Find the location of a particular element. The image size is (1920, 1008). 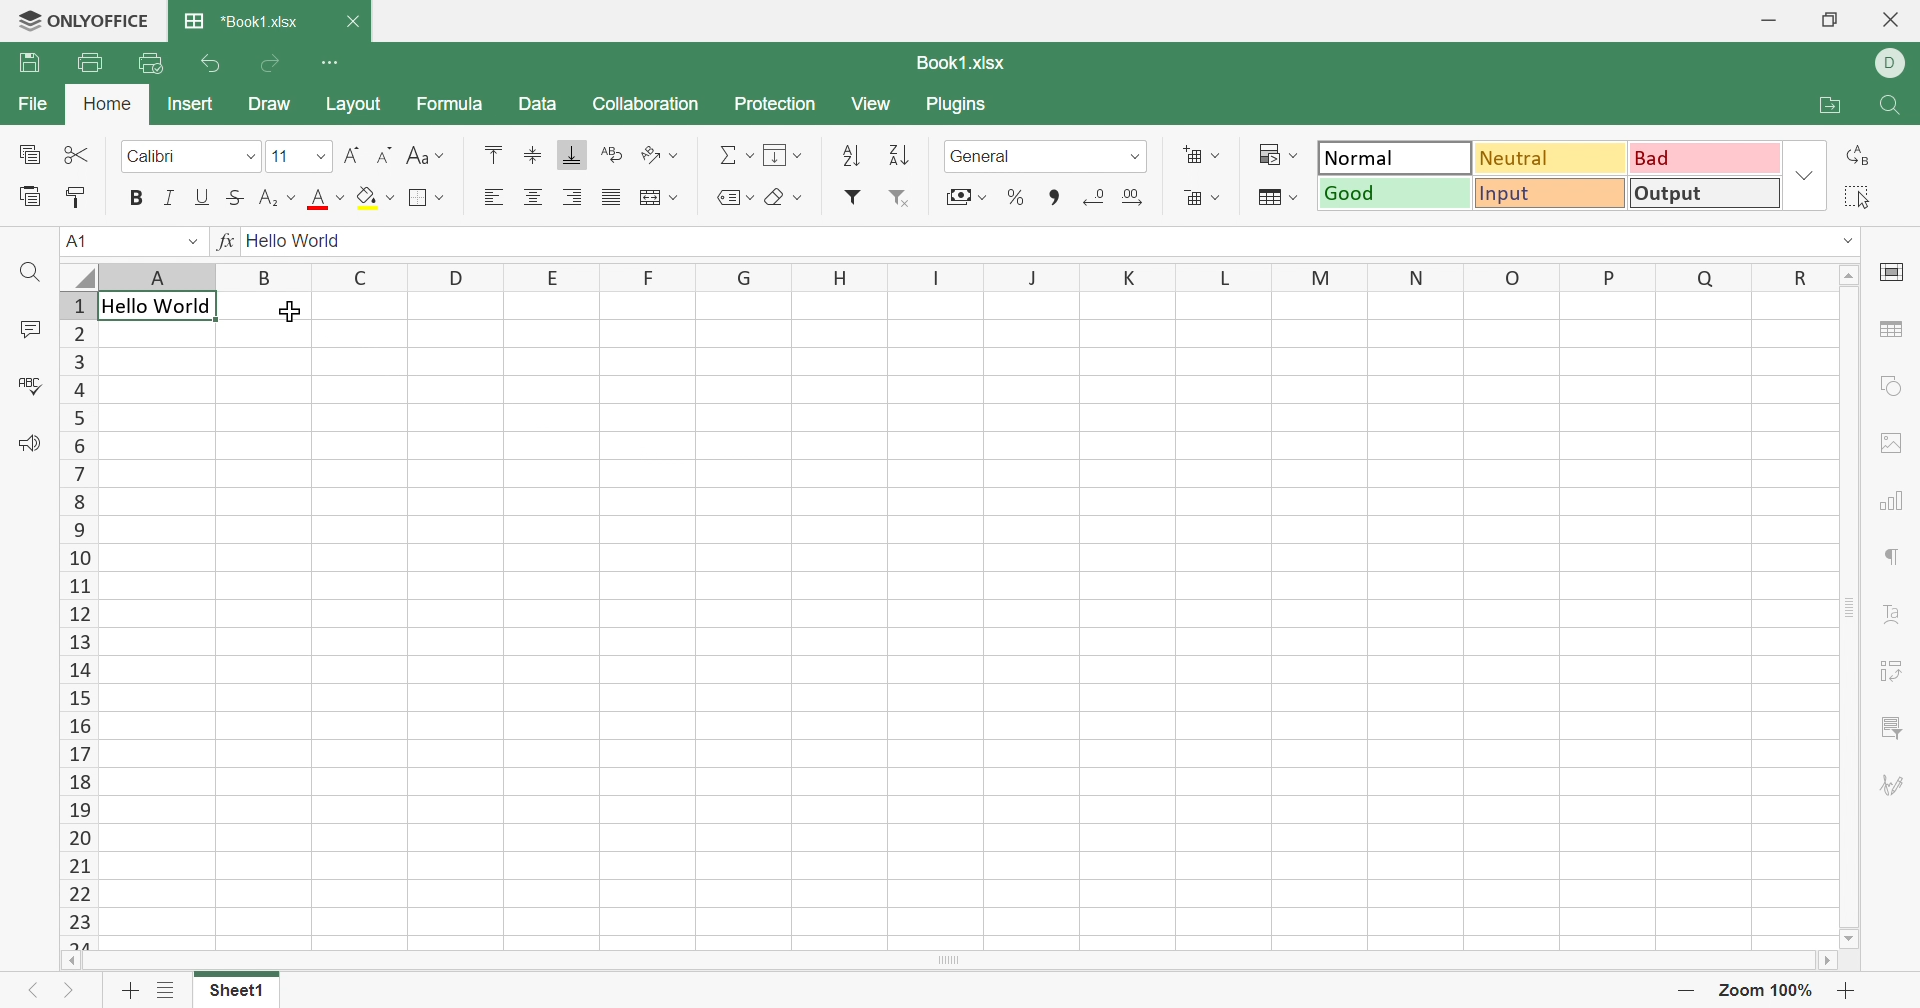

Print file is located at coordinates (93, 62).